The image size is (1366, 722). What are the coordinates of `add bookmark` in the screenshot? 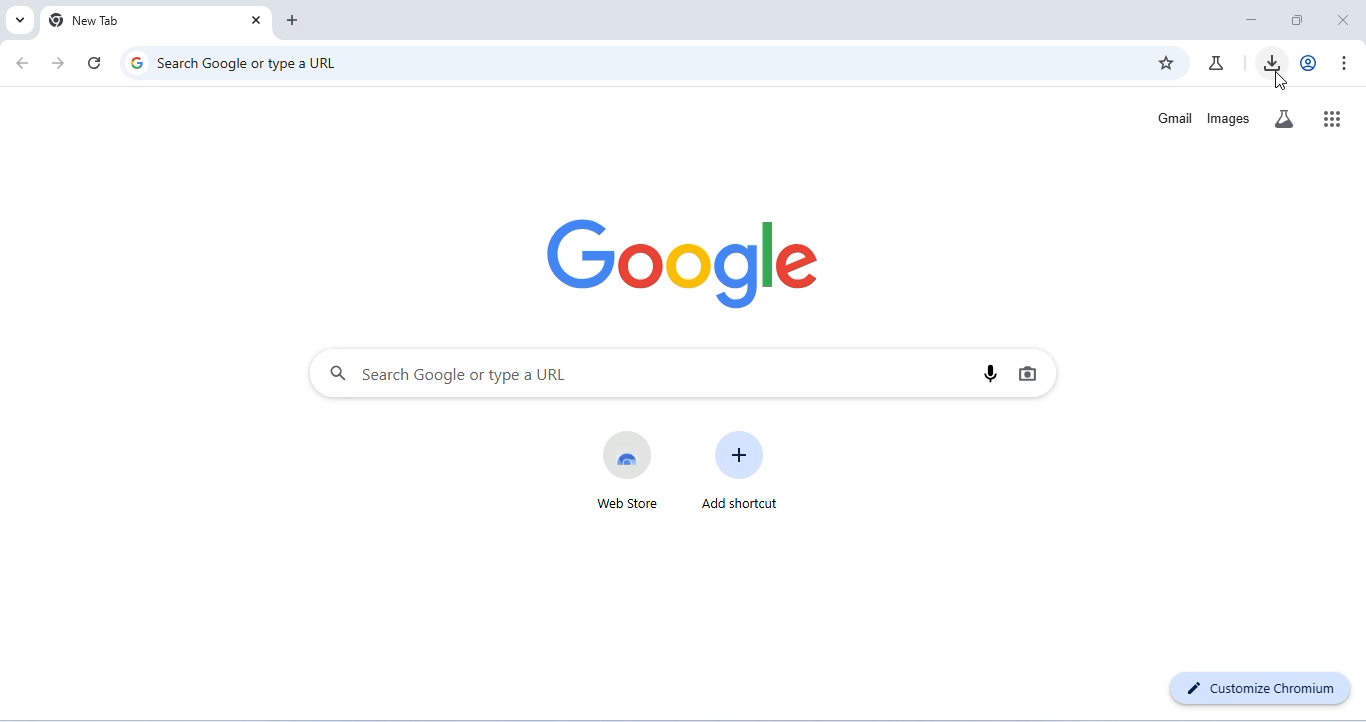 It's located at (1165, 62).